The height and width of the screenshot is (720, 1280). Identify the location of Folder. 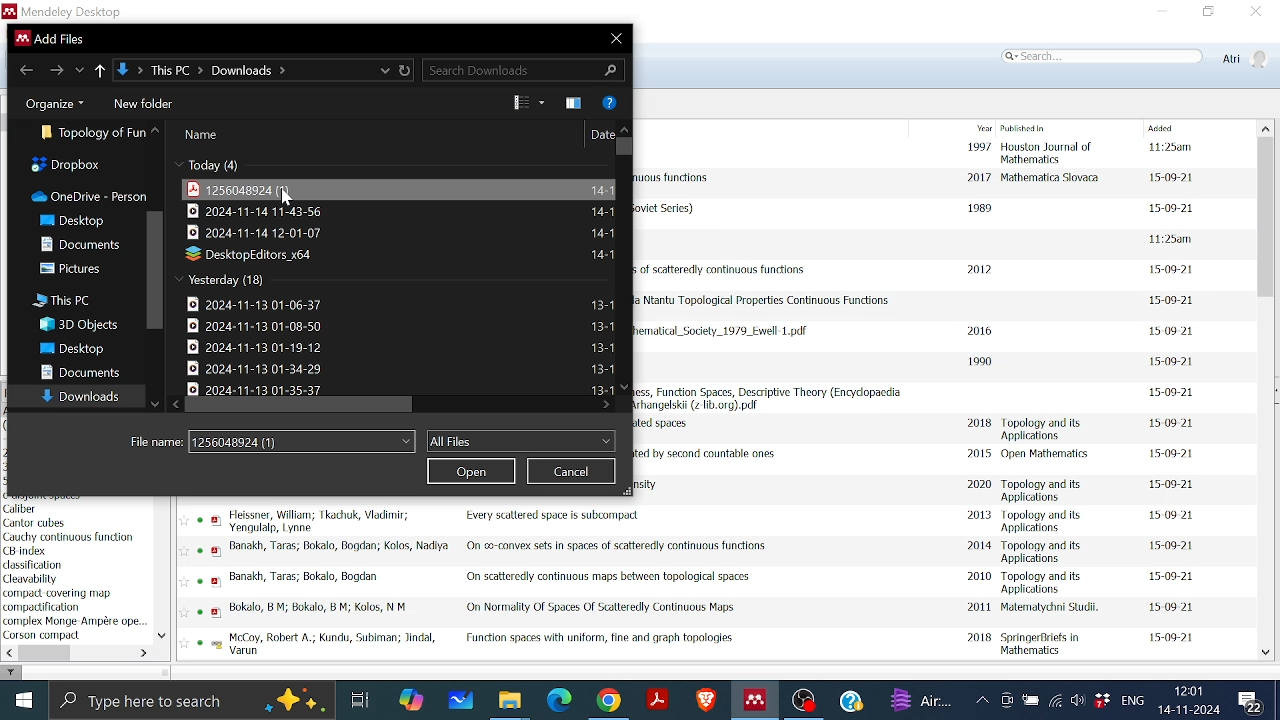
(92, 131).